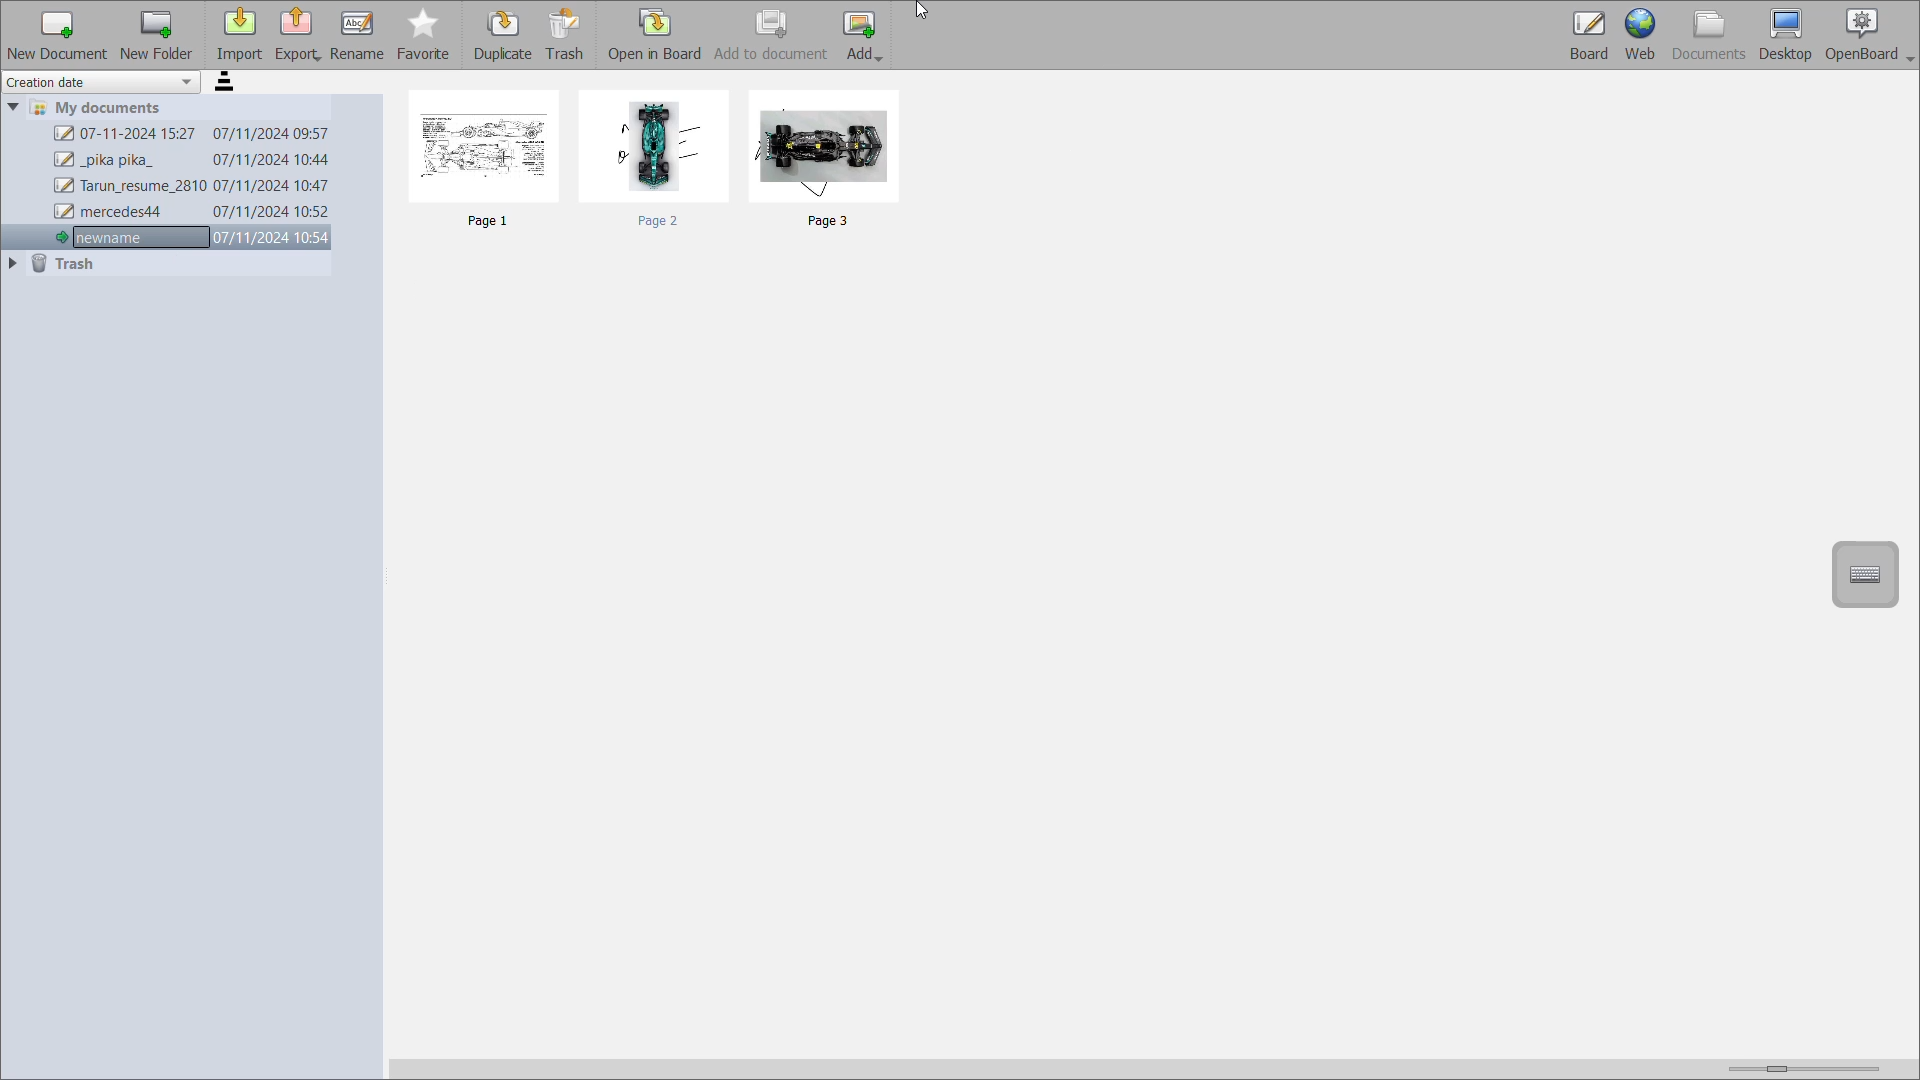 This screenshot has height=1080, width=1920. I want to click on _pika pika_ 07/11/2024 10:44, so click(191, 160).